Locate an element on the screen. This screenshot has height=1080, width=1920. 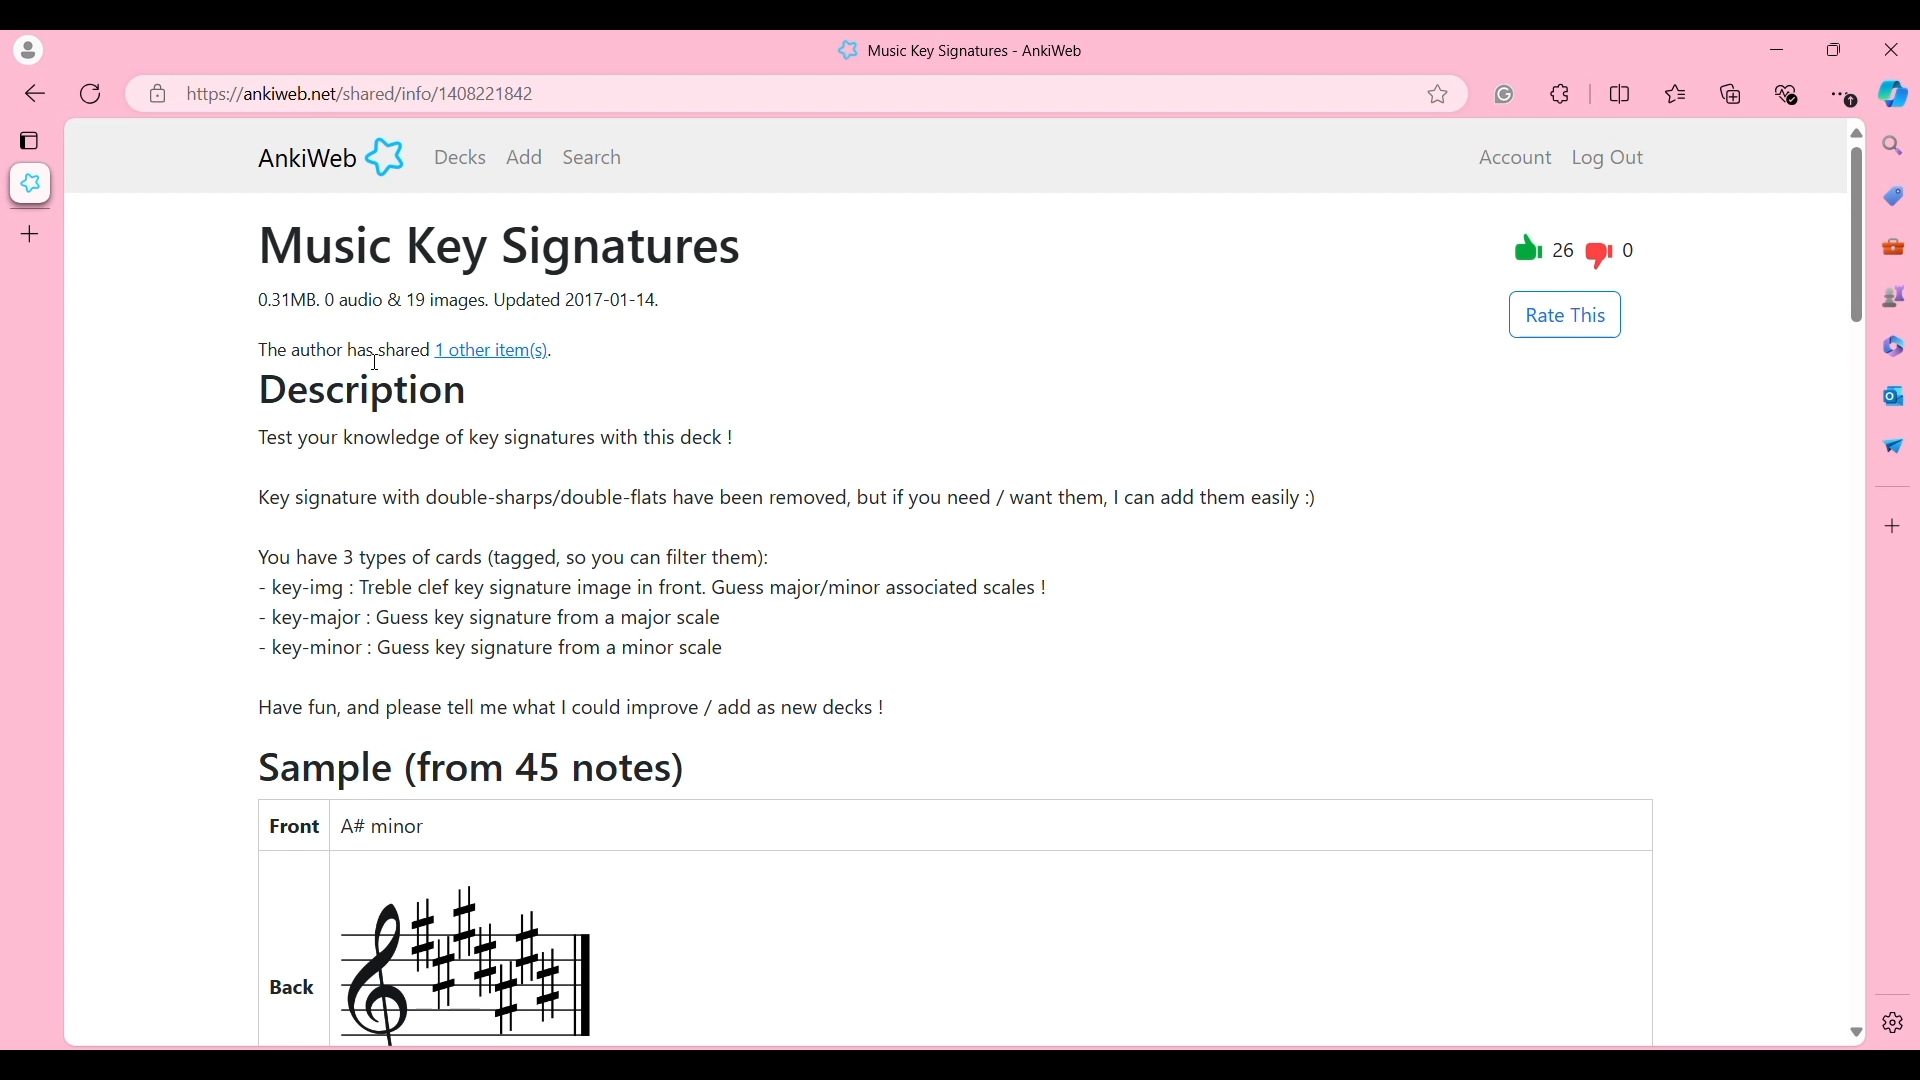
Games is located at coordinates (1895, 295).